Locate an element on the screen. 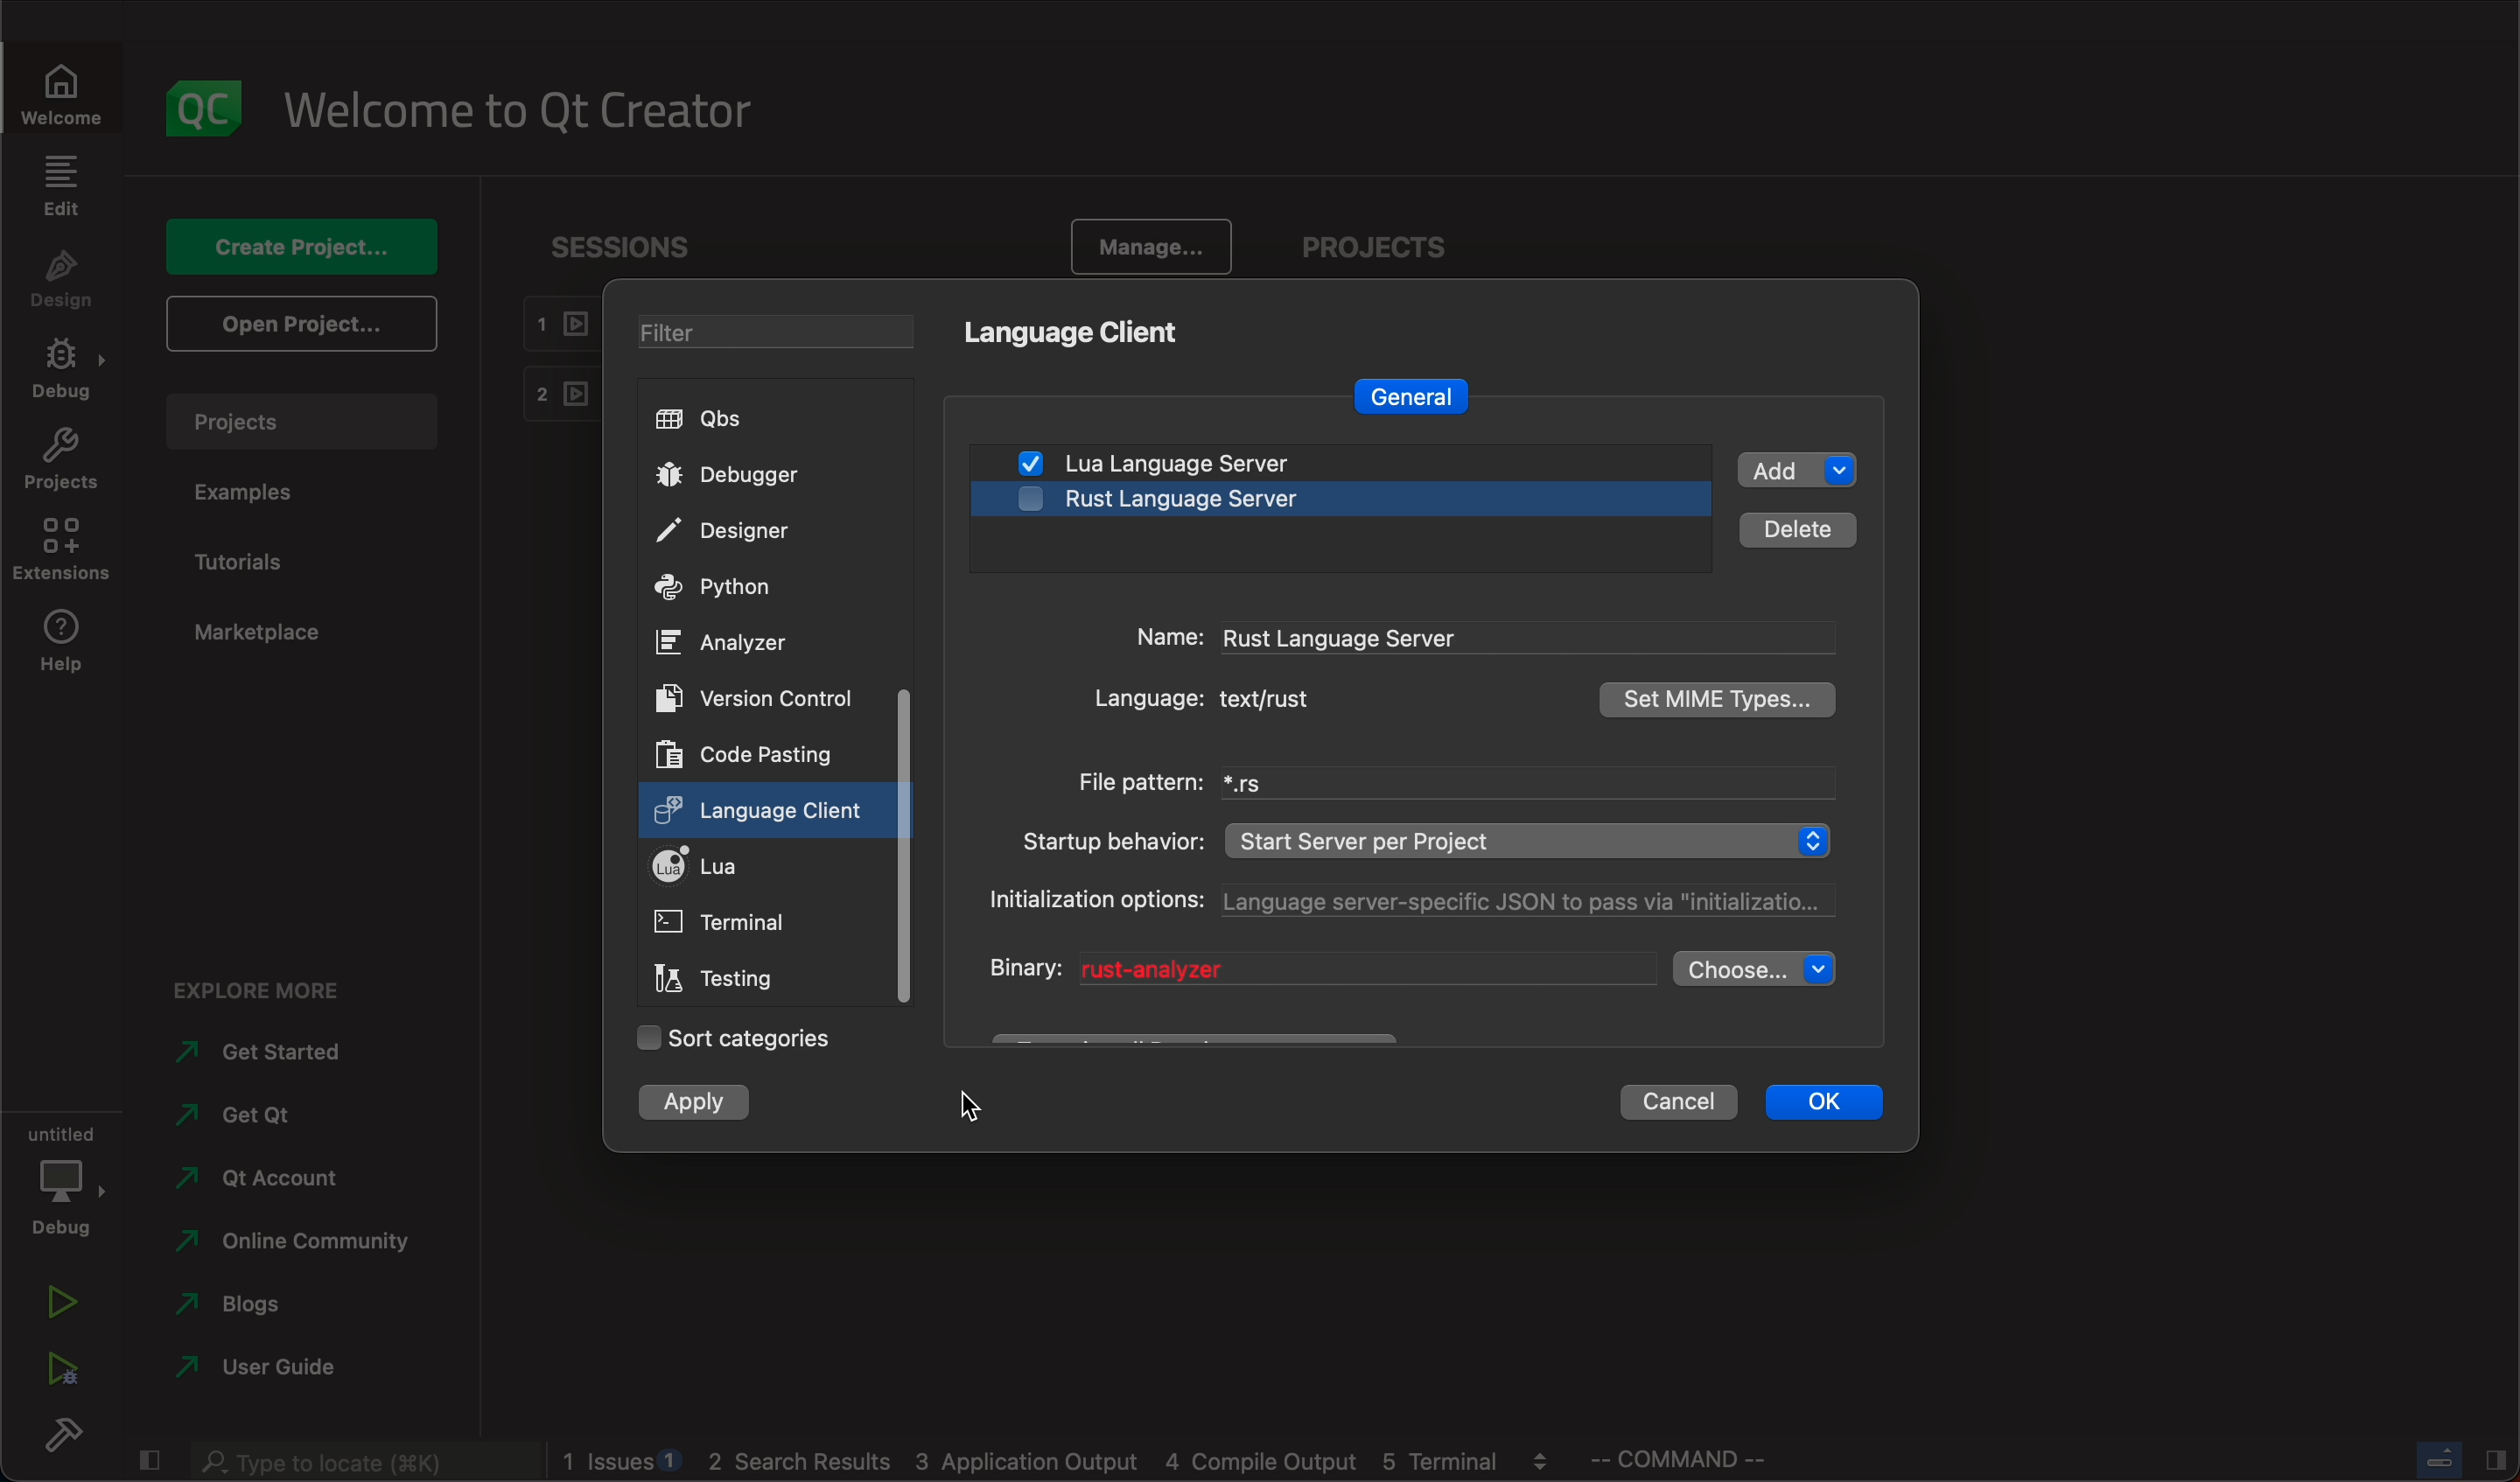  sessions is located at coordinates (622, 254).